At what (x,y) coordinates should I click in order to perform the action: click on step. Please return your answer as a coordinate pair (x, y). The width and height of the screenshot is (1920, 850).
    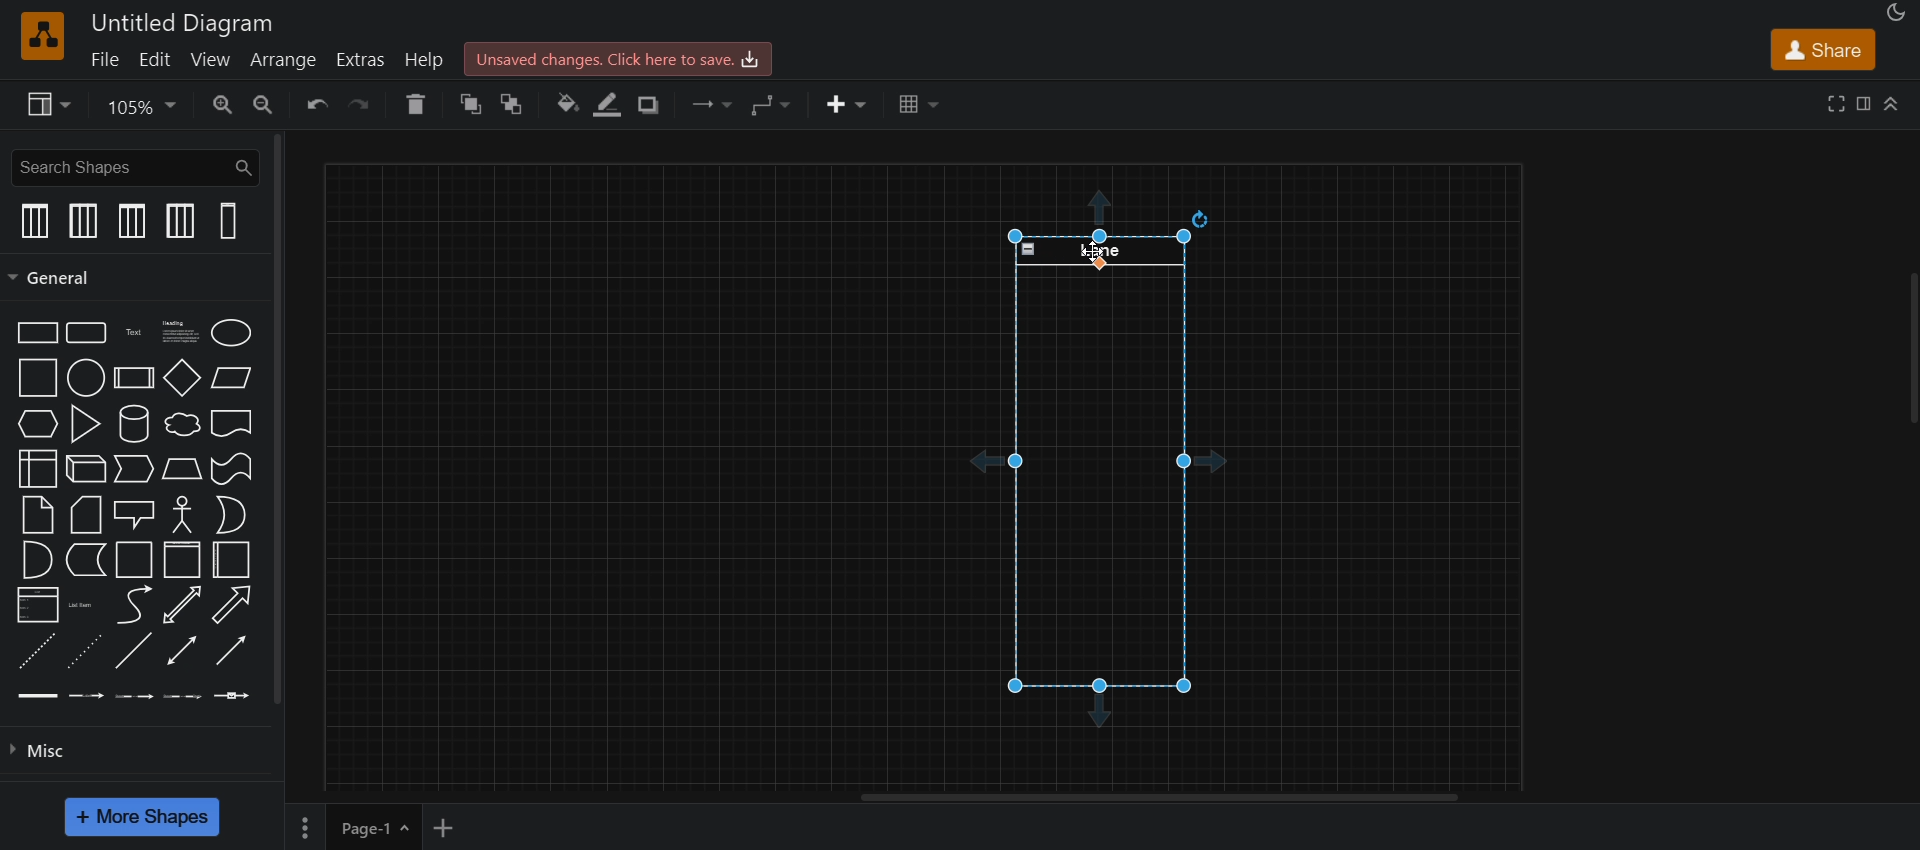
    Looking at the image, I should click on (134, 469).